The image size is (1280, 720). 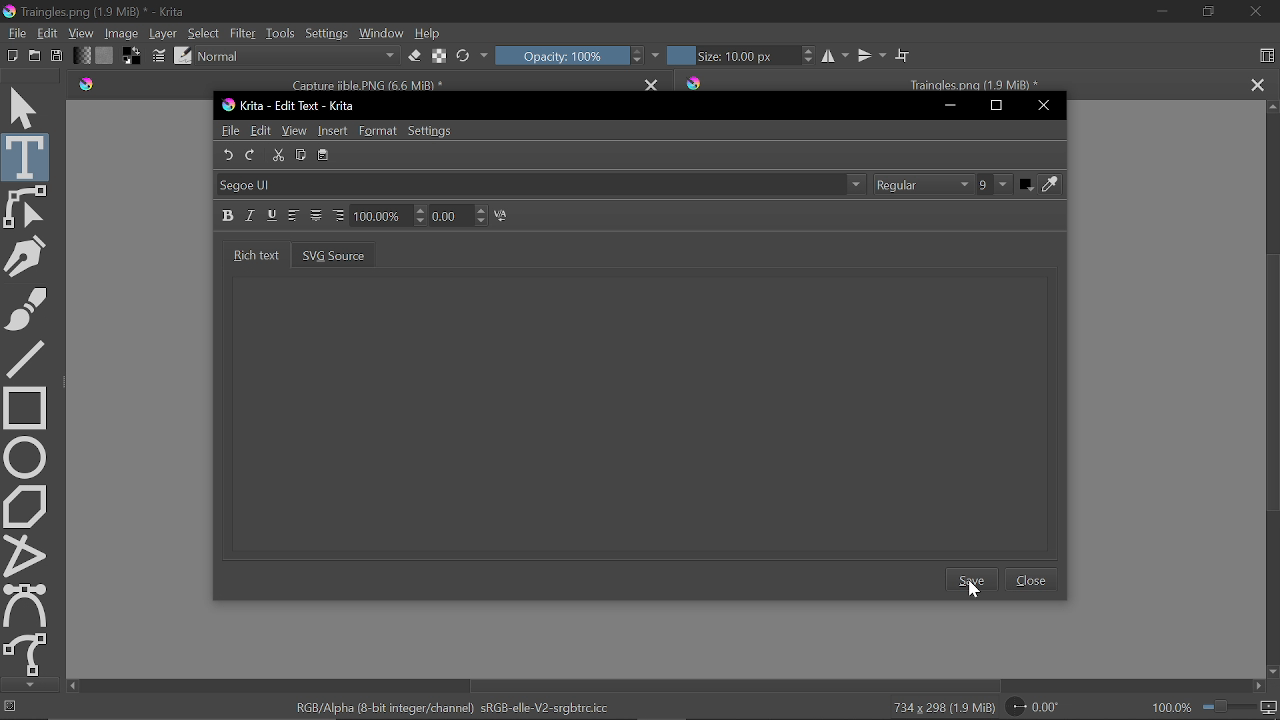 I want to click on Underline, so click(x=272, y=214).